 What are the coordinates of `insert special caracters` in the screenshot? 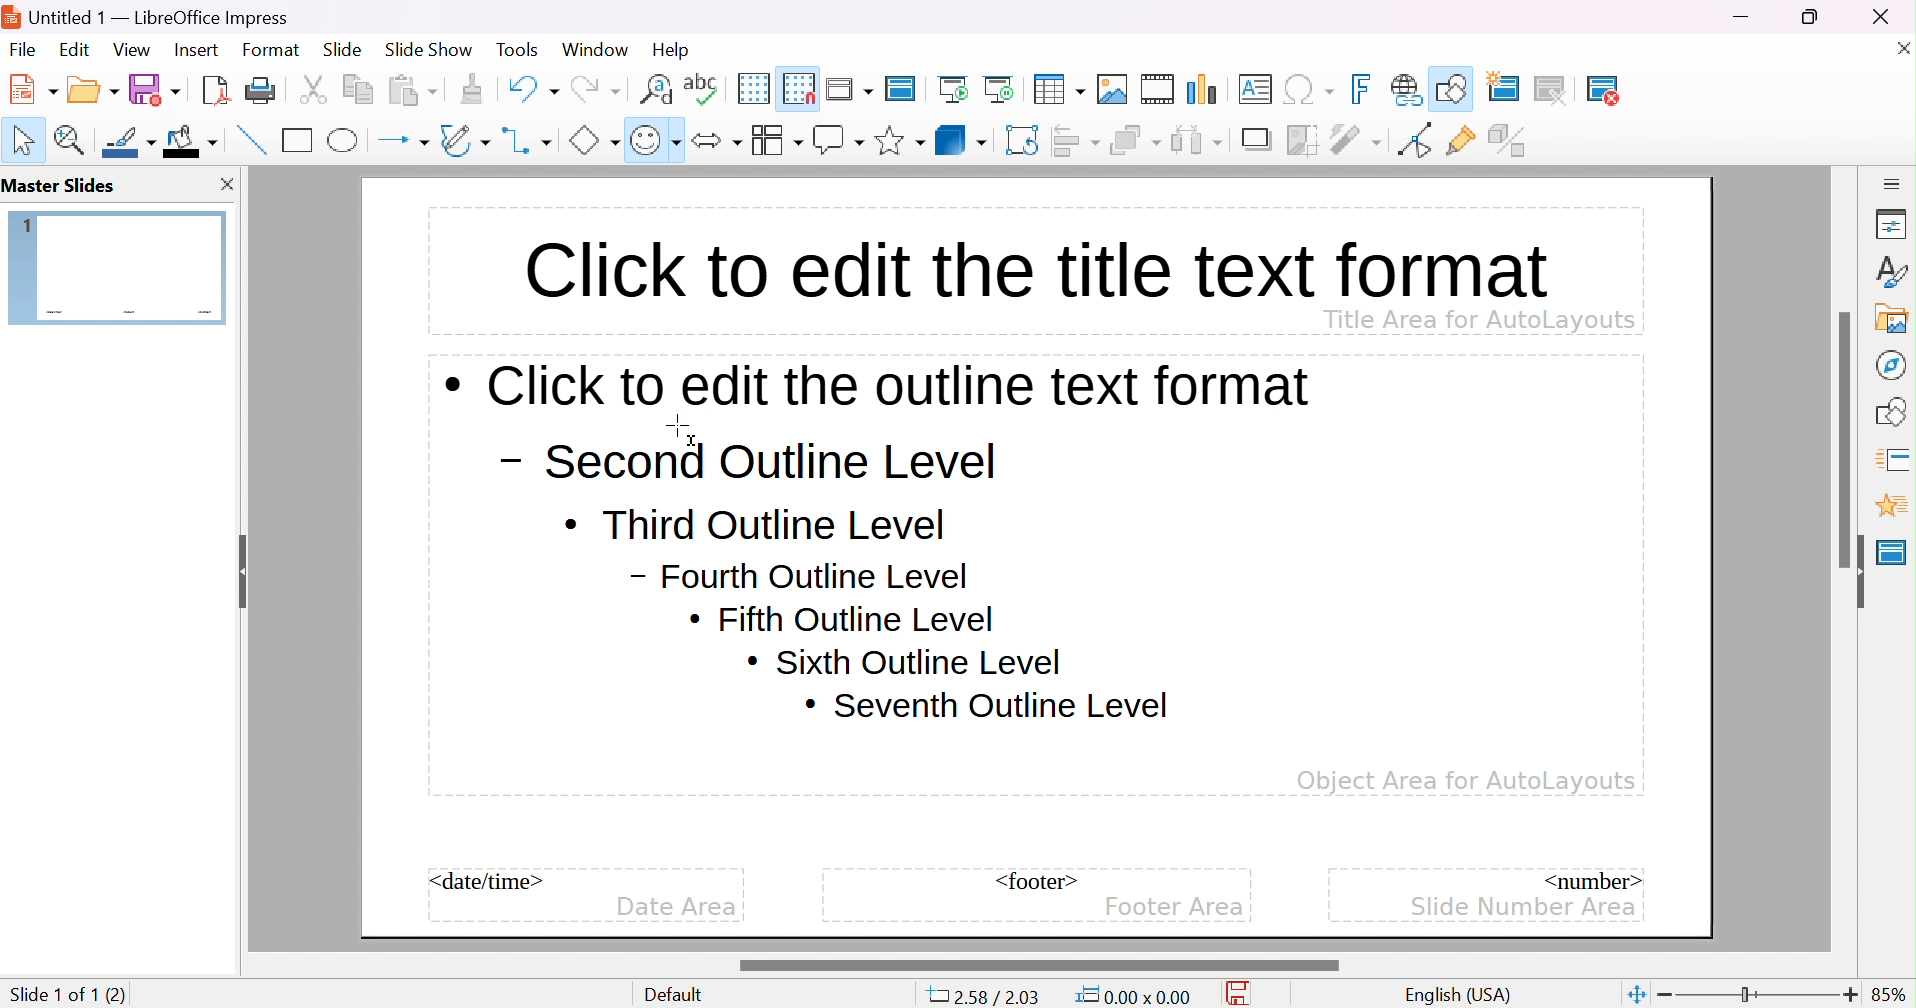 It's located at (1309, 90).